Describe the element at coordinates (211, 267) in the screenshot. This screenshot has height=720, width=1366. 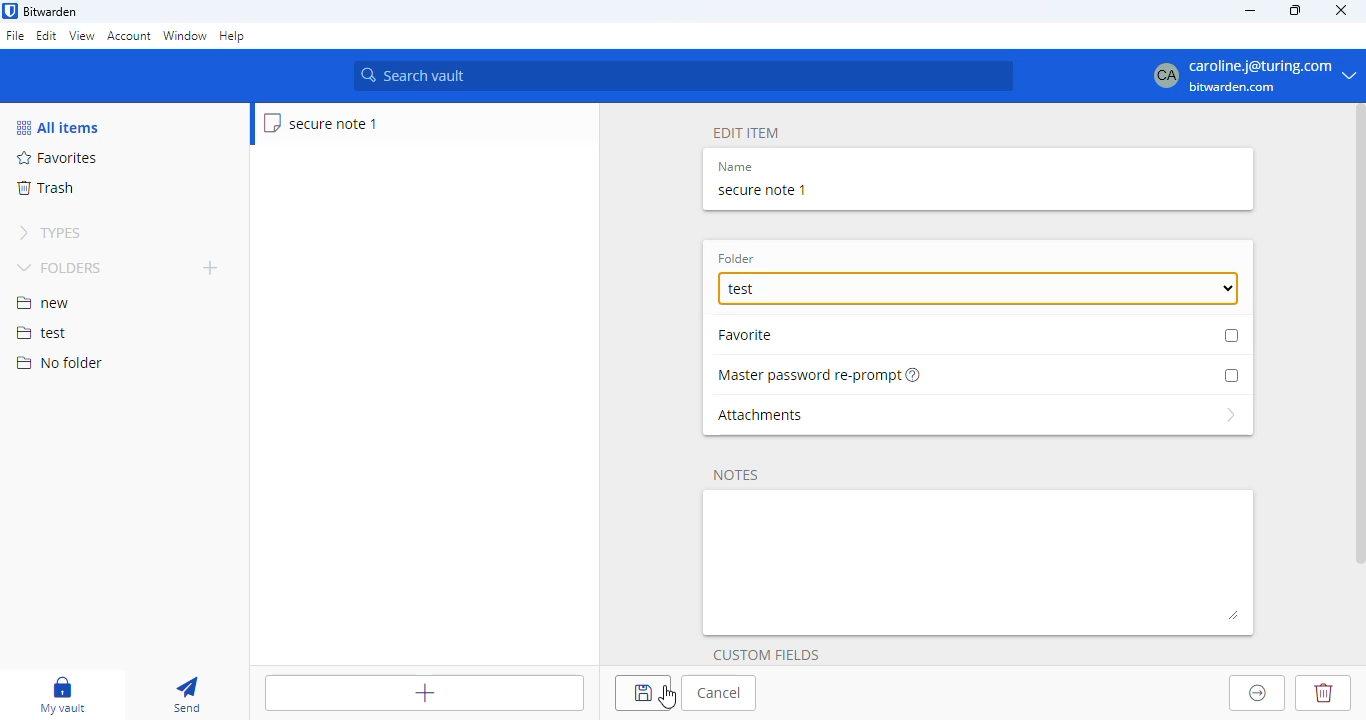
I see `add` at that location.